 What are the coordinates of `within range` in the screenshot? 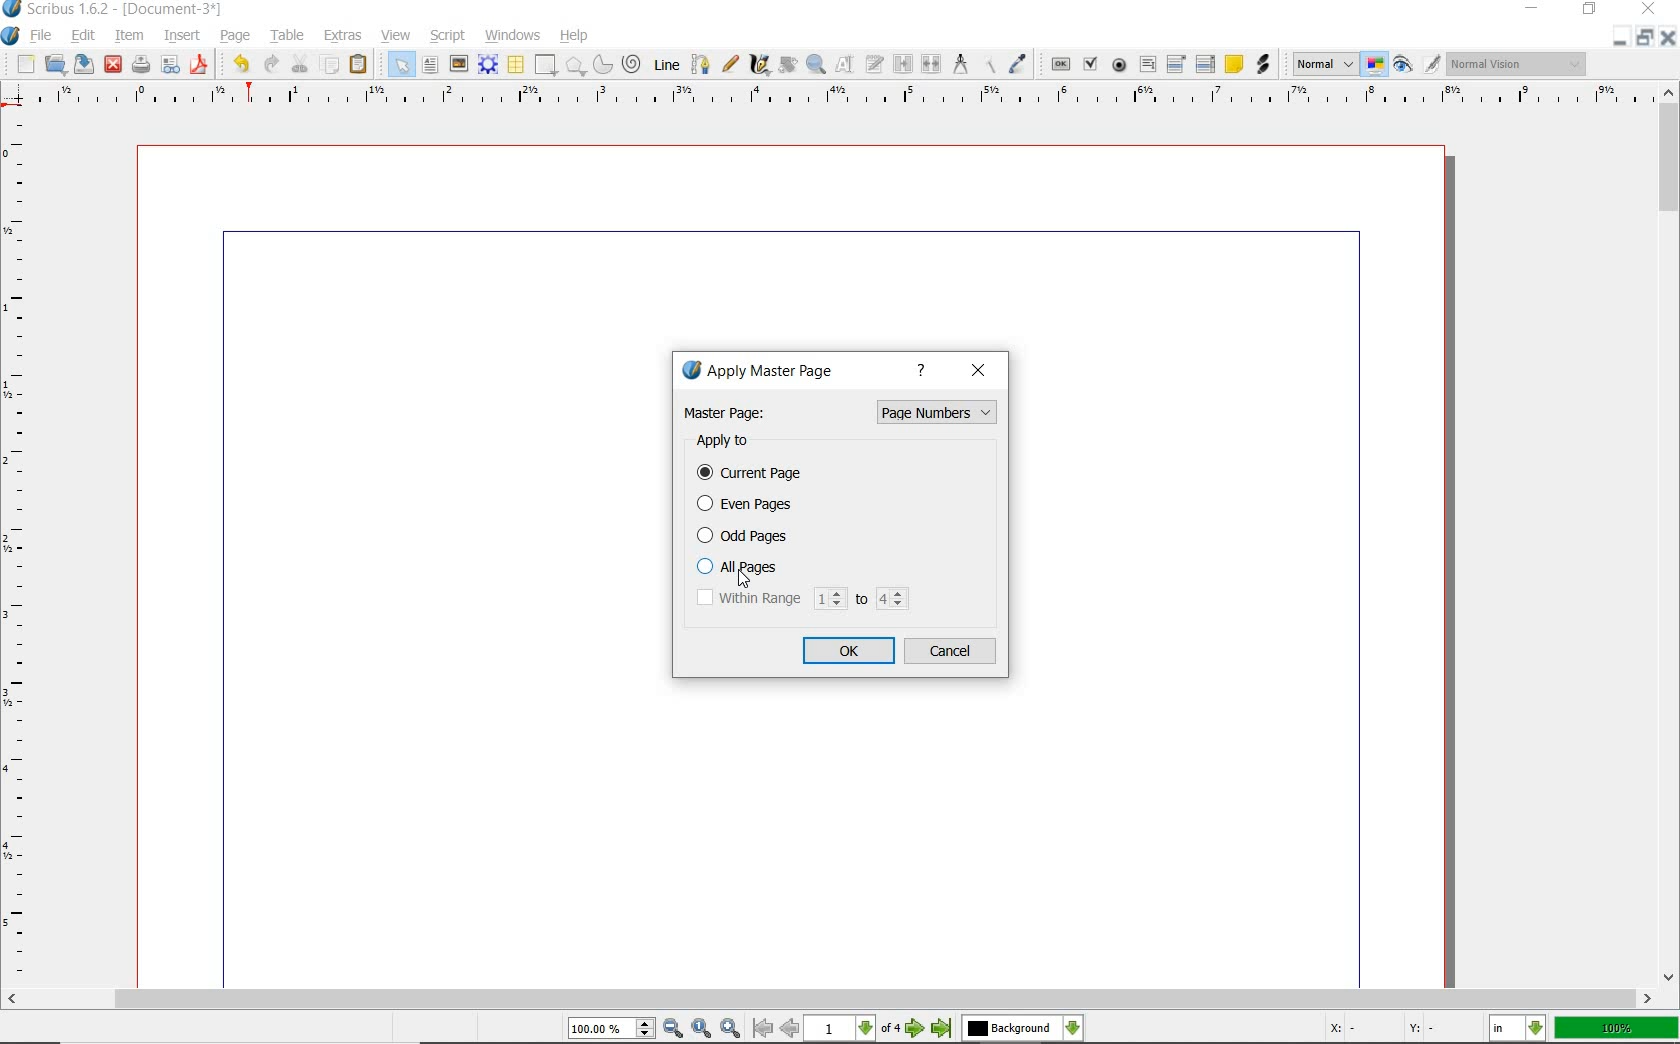 It's located at (801, 599).